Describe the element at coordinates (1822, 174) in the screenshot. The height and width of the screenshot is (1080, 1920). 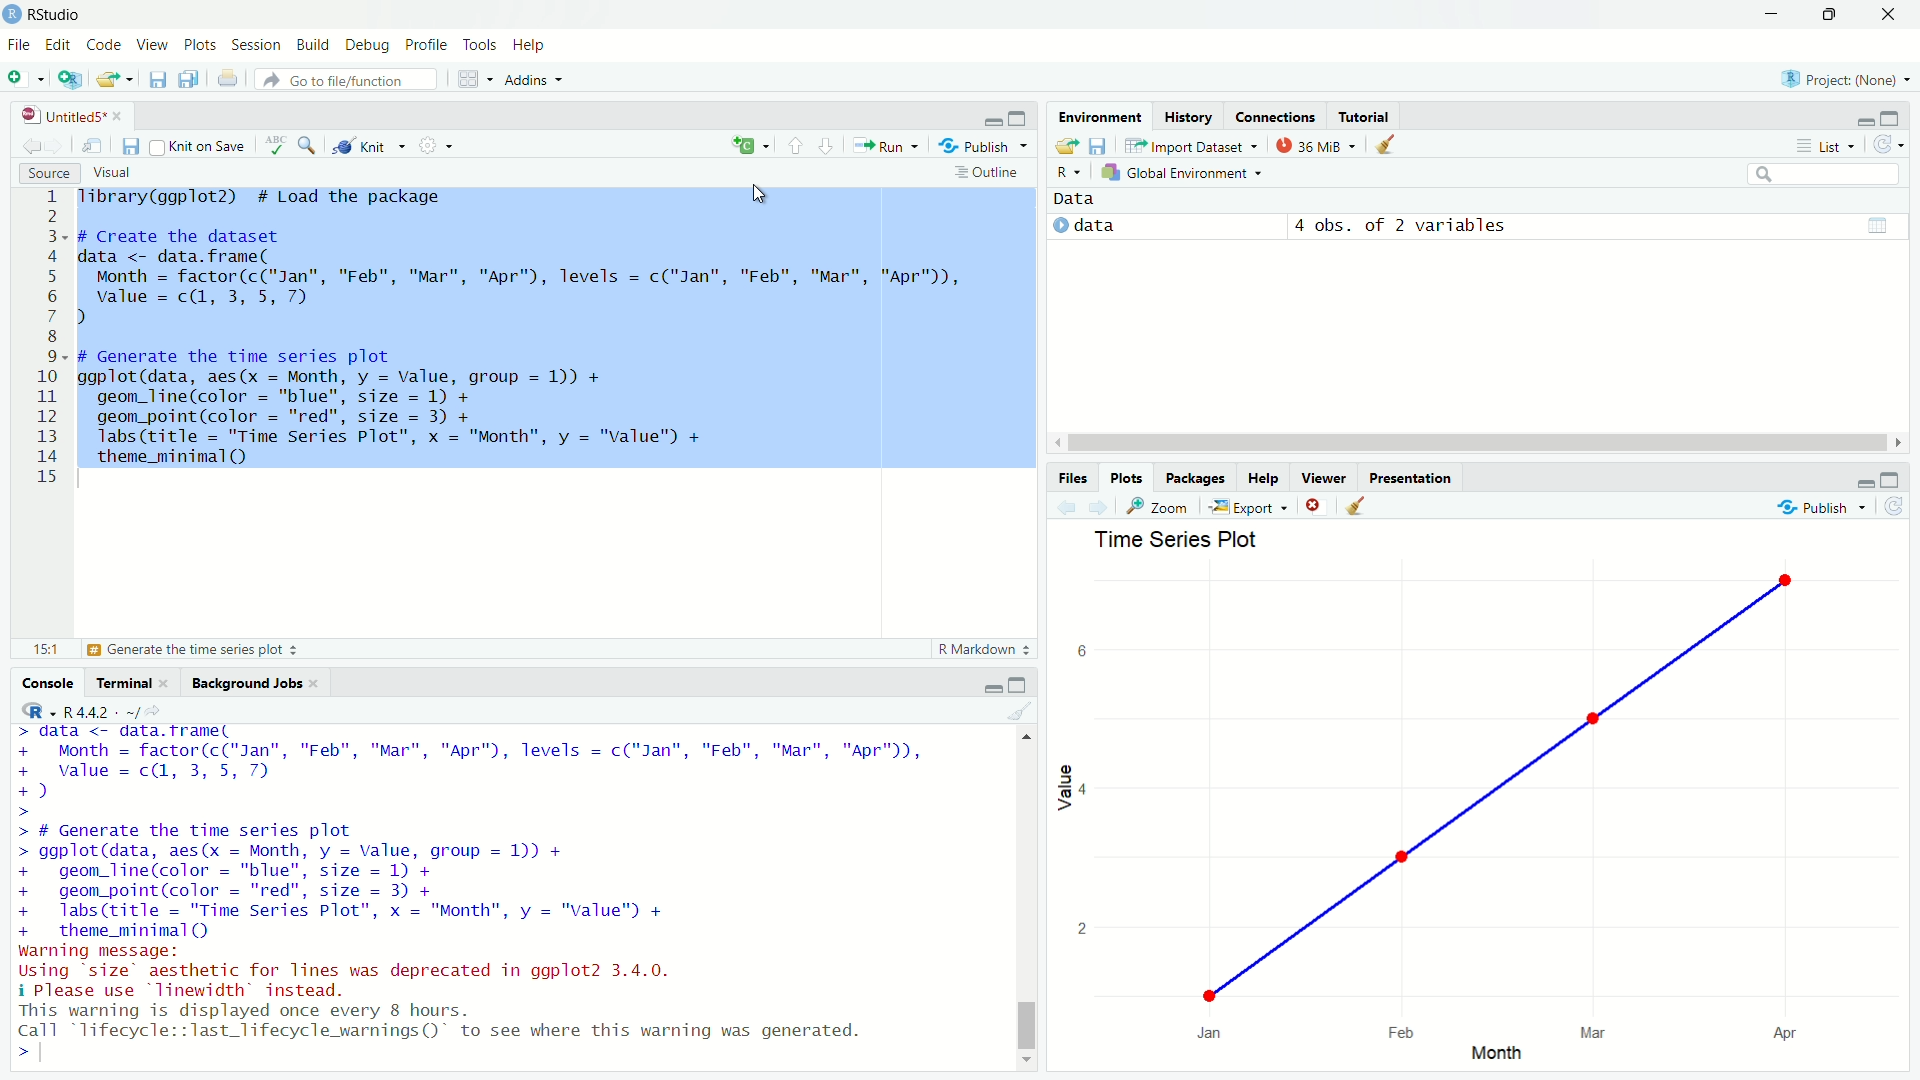
I see `search field` at that location.